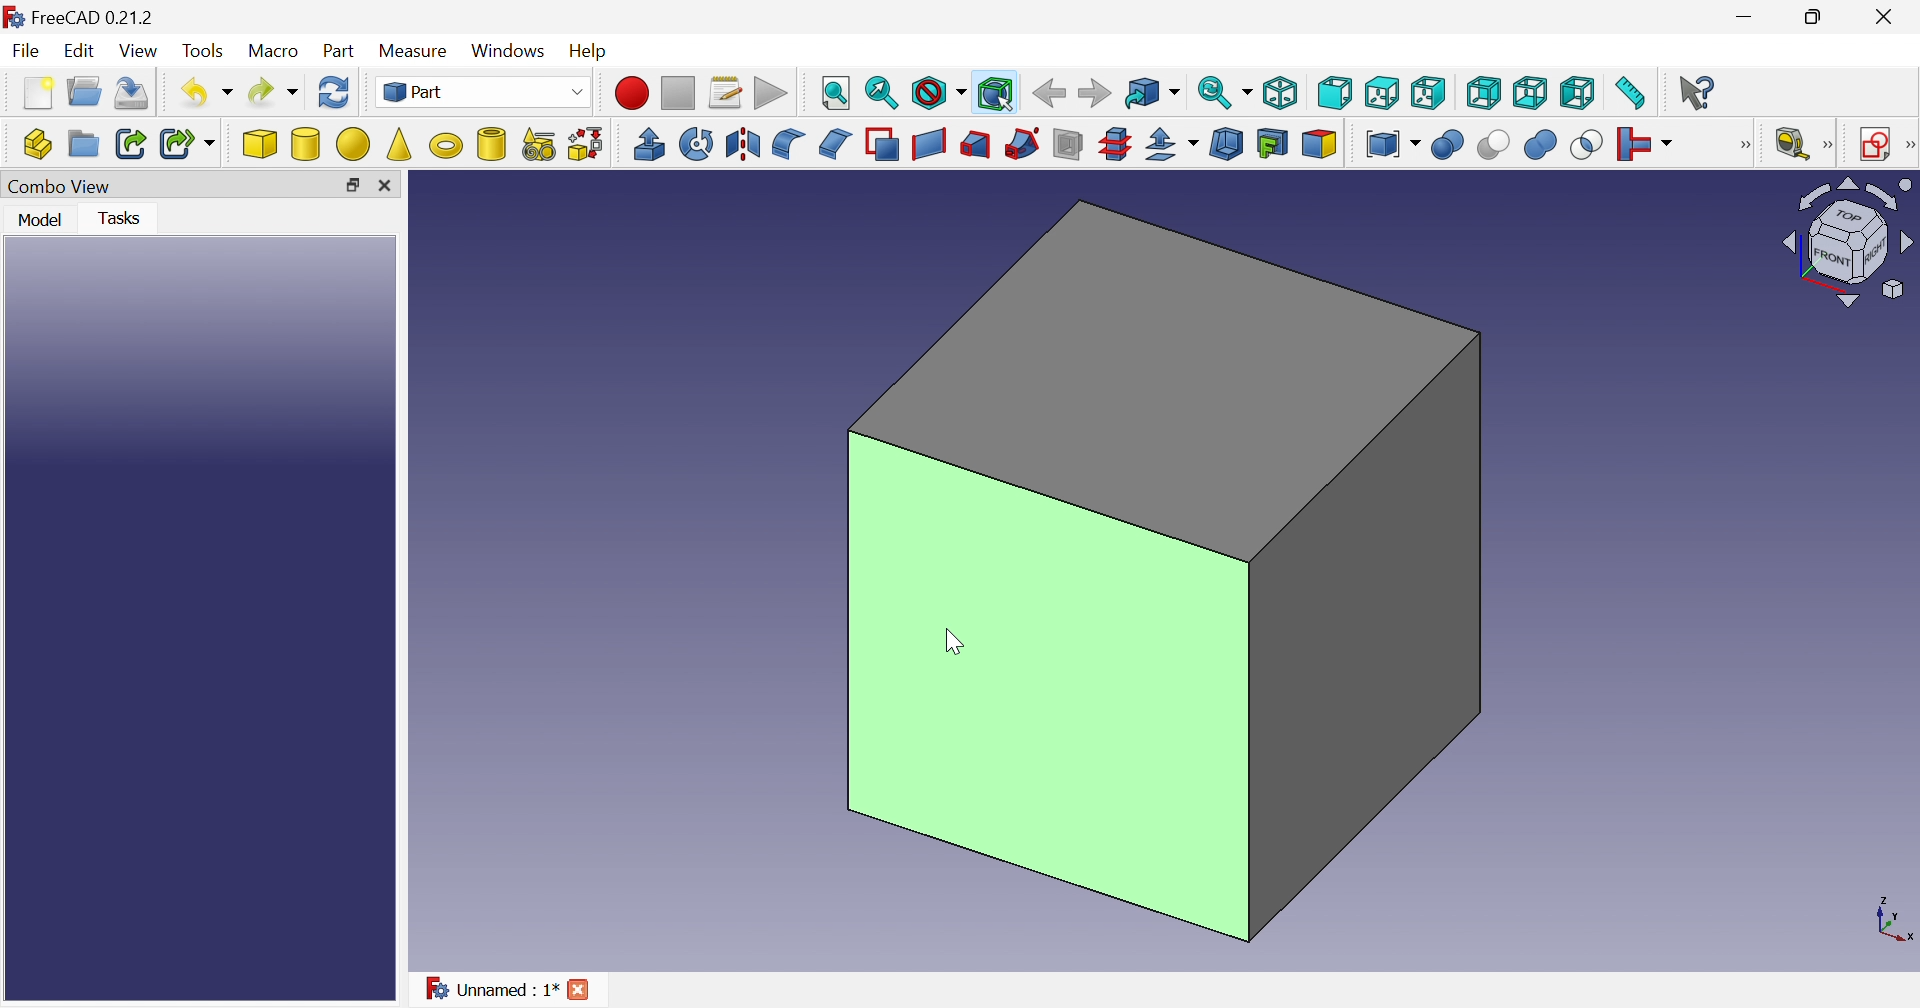 The image size is (1920, 1008). Describe the element at coordinates (1588, 144) in the screenshot. I see `Intersection` at that location.